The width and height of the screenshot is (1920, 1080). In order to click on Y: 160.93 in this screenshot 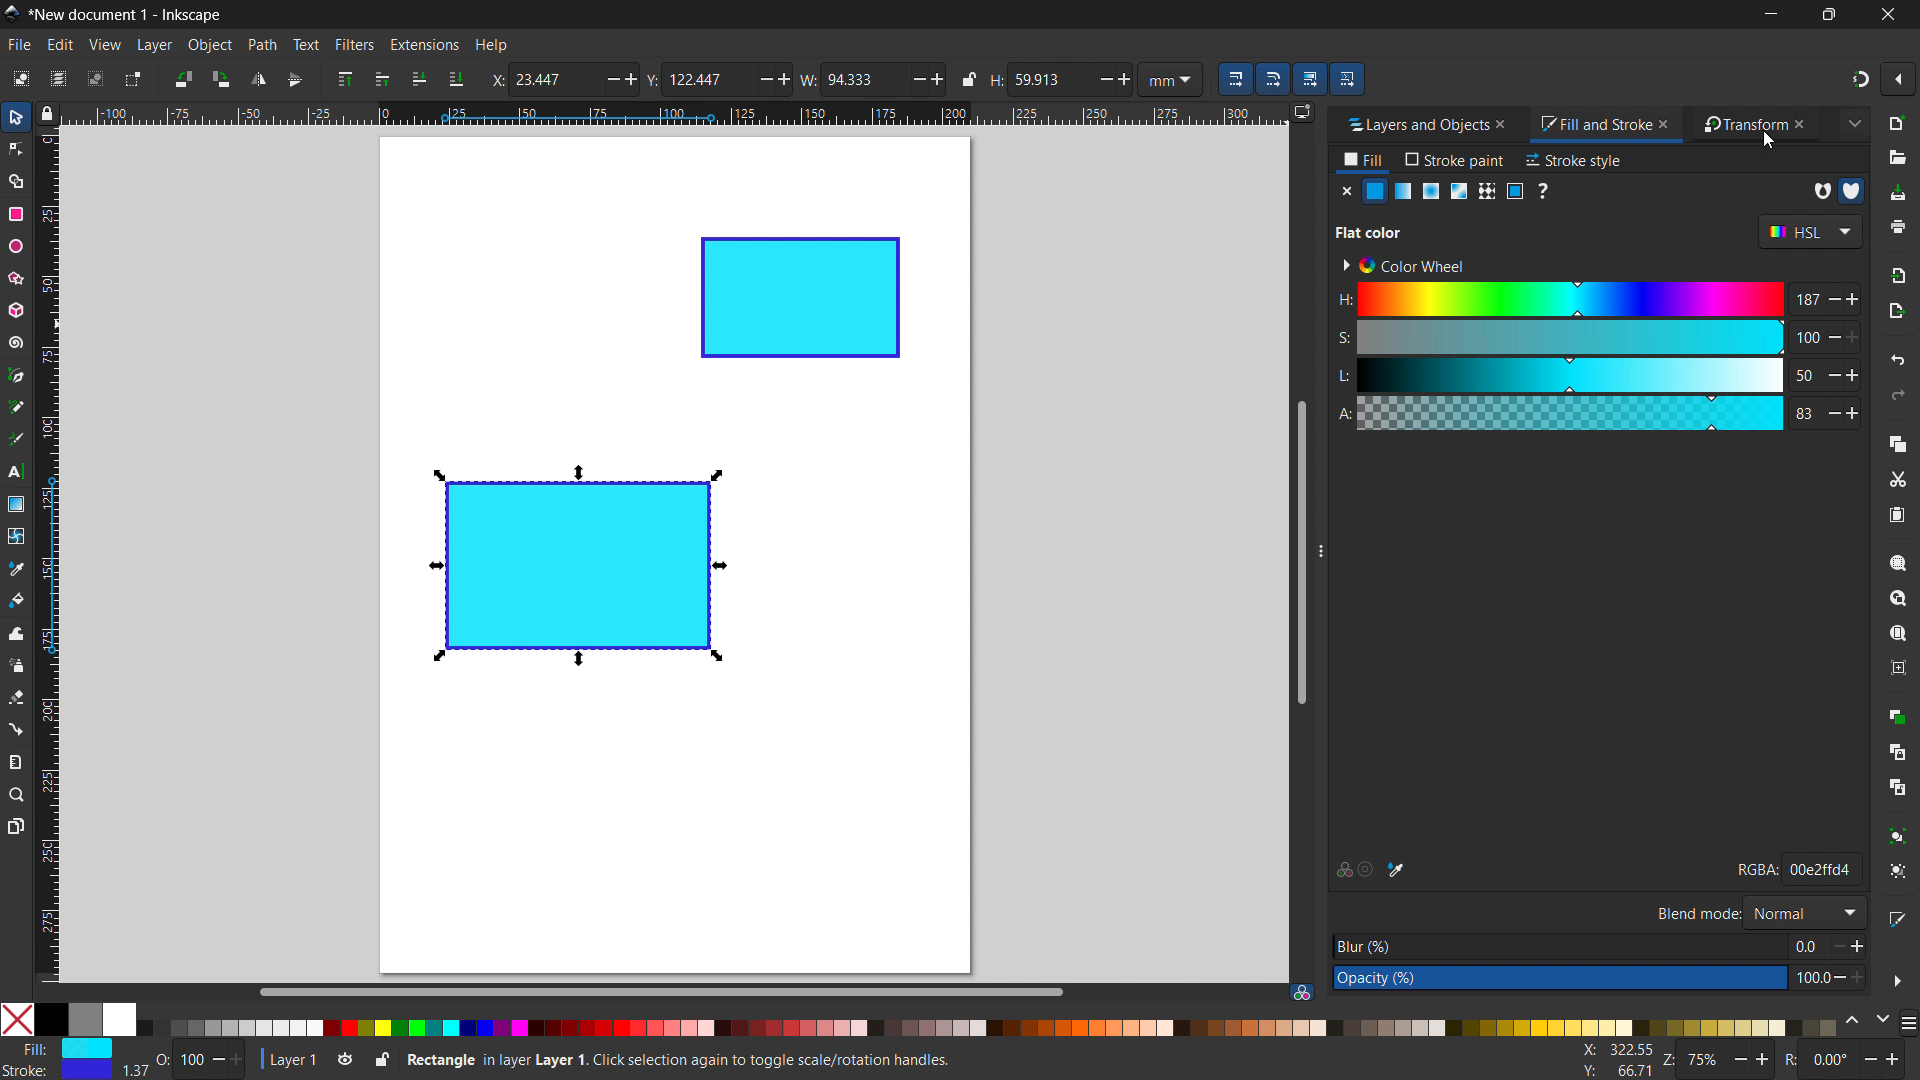, I will do `click(1610, 1072)`.